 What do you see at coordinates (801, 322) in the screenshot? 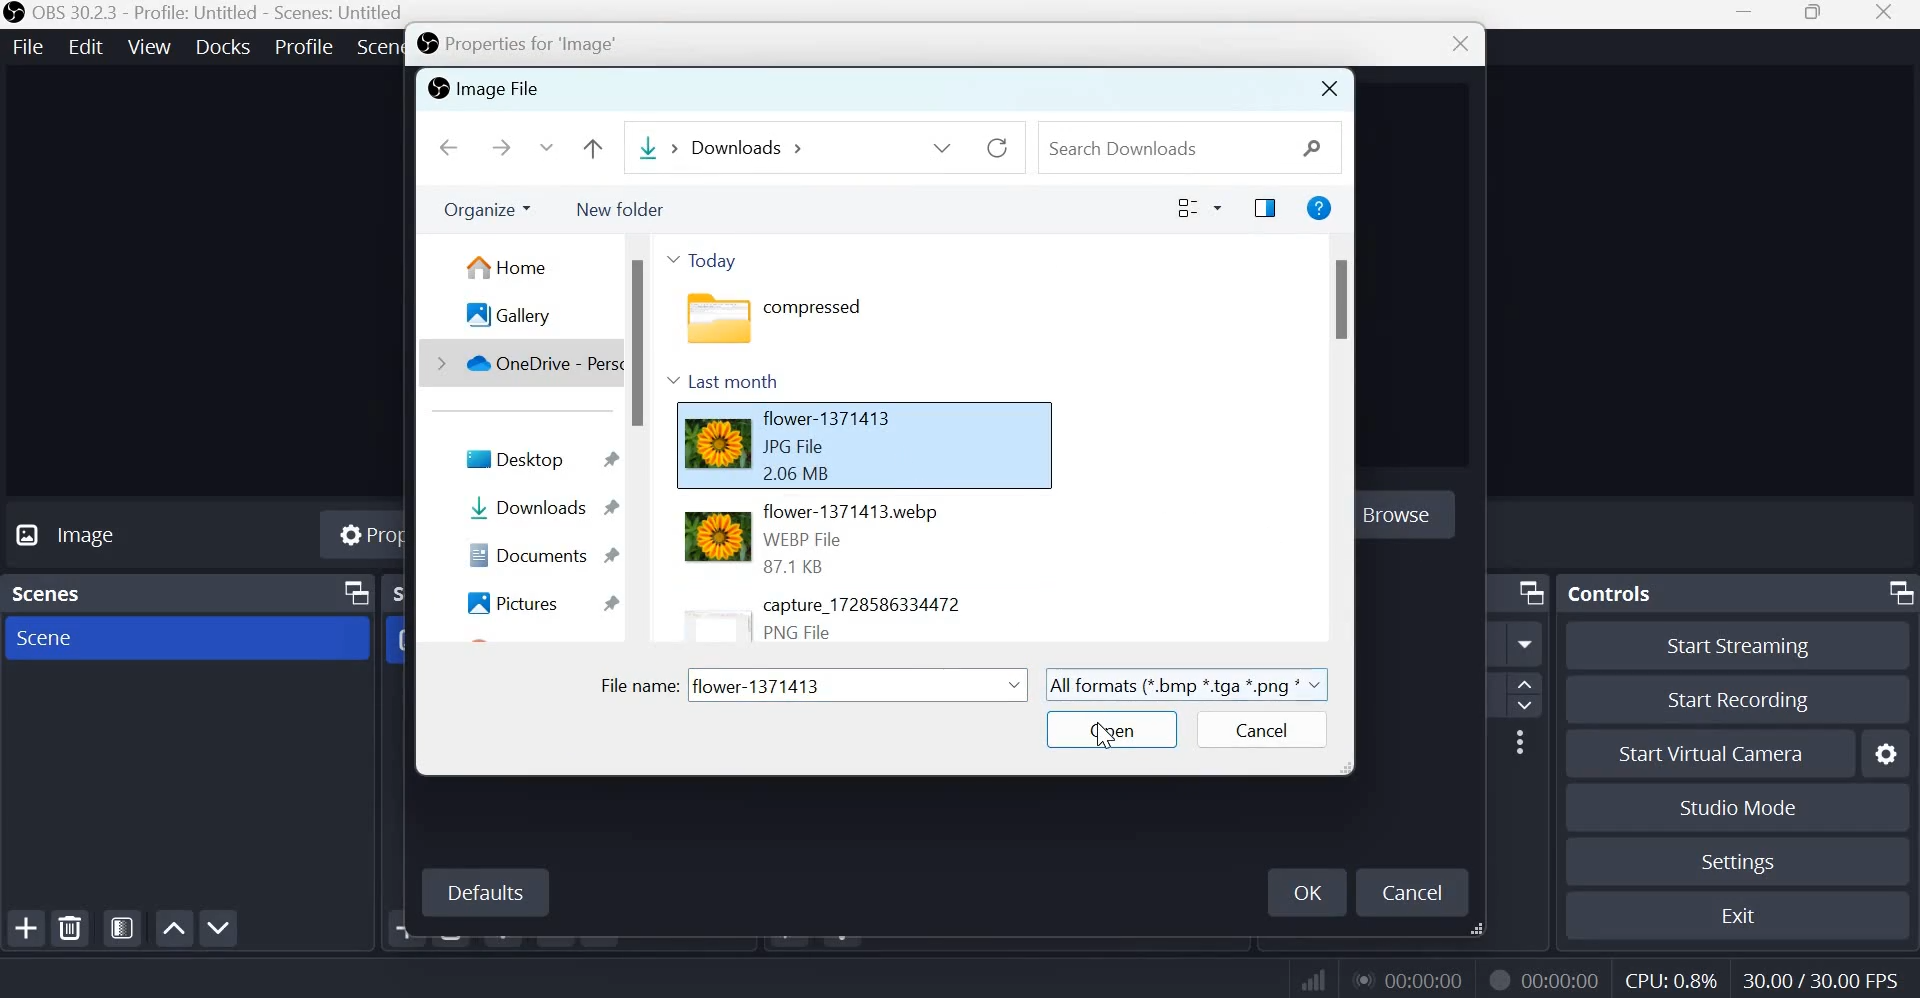
I see `compressed` at bounding box center [801, 322].